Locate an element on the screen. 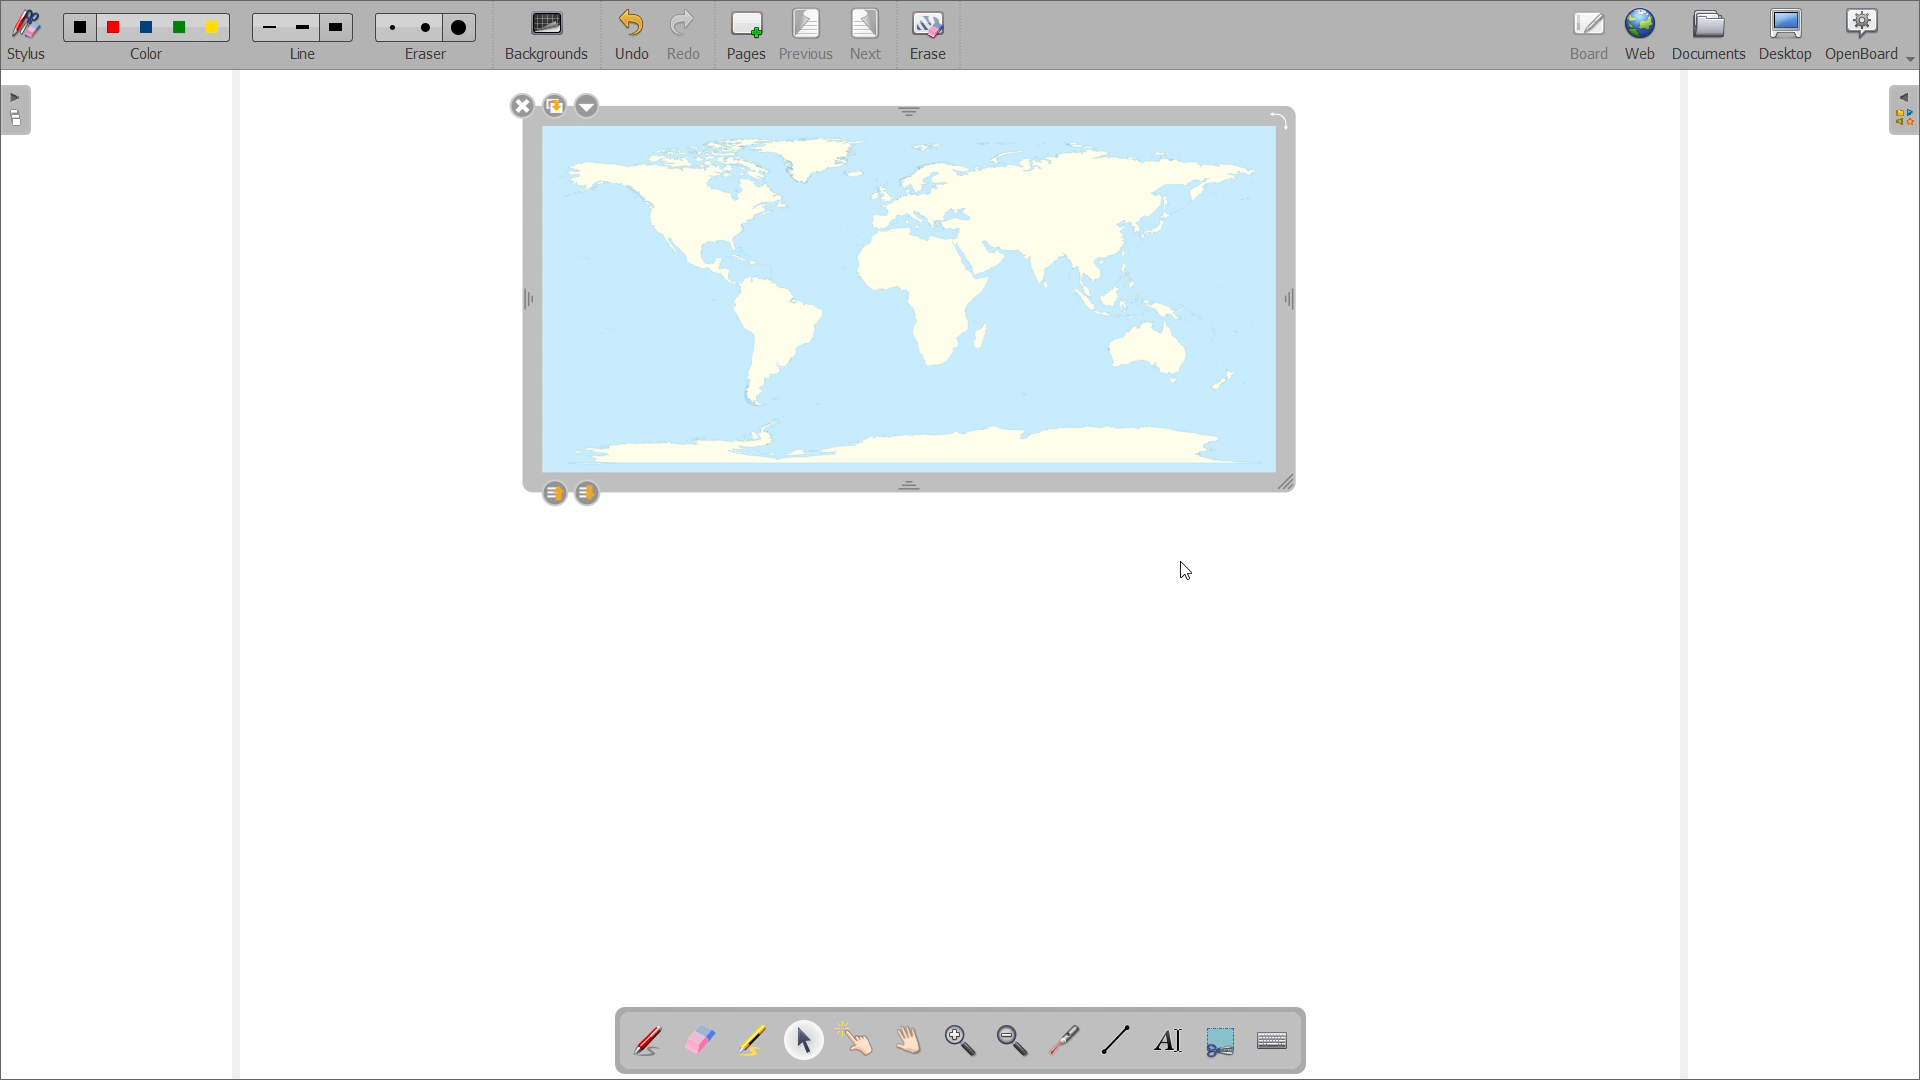 Image resolution: width=1920 pixels, height=1080 pixels. small is located at coordinates (393, 28).